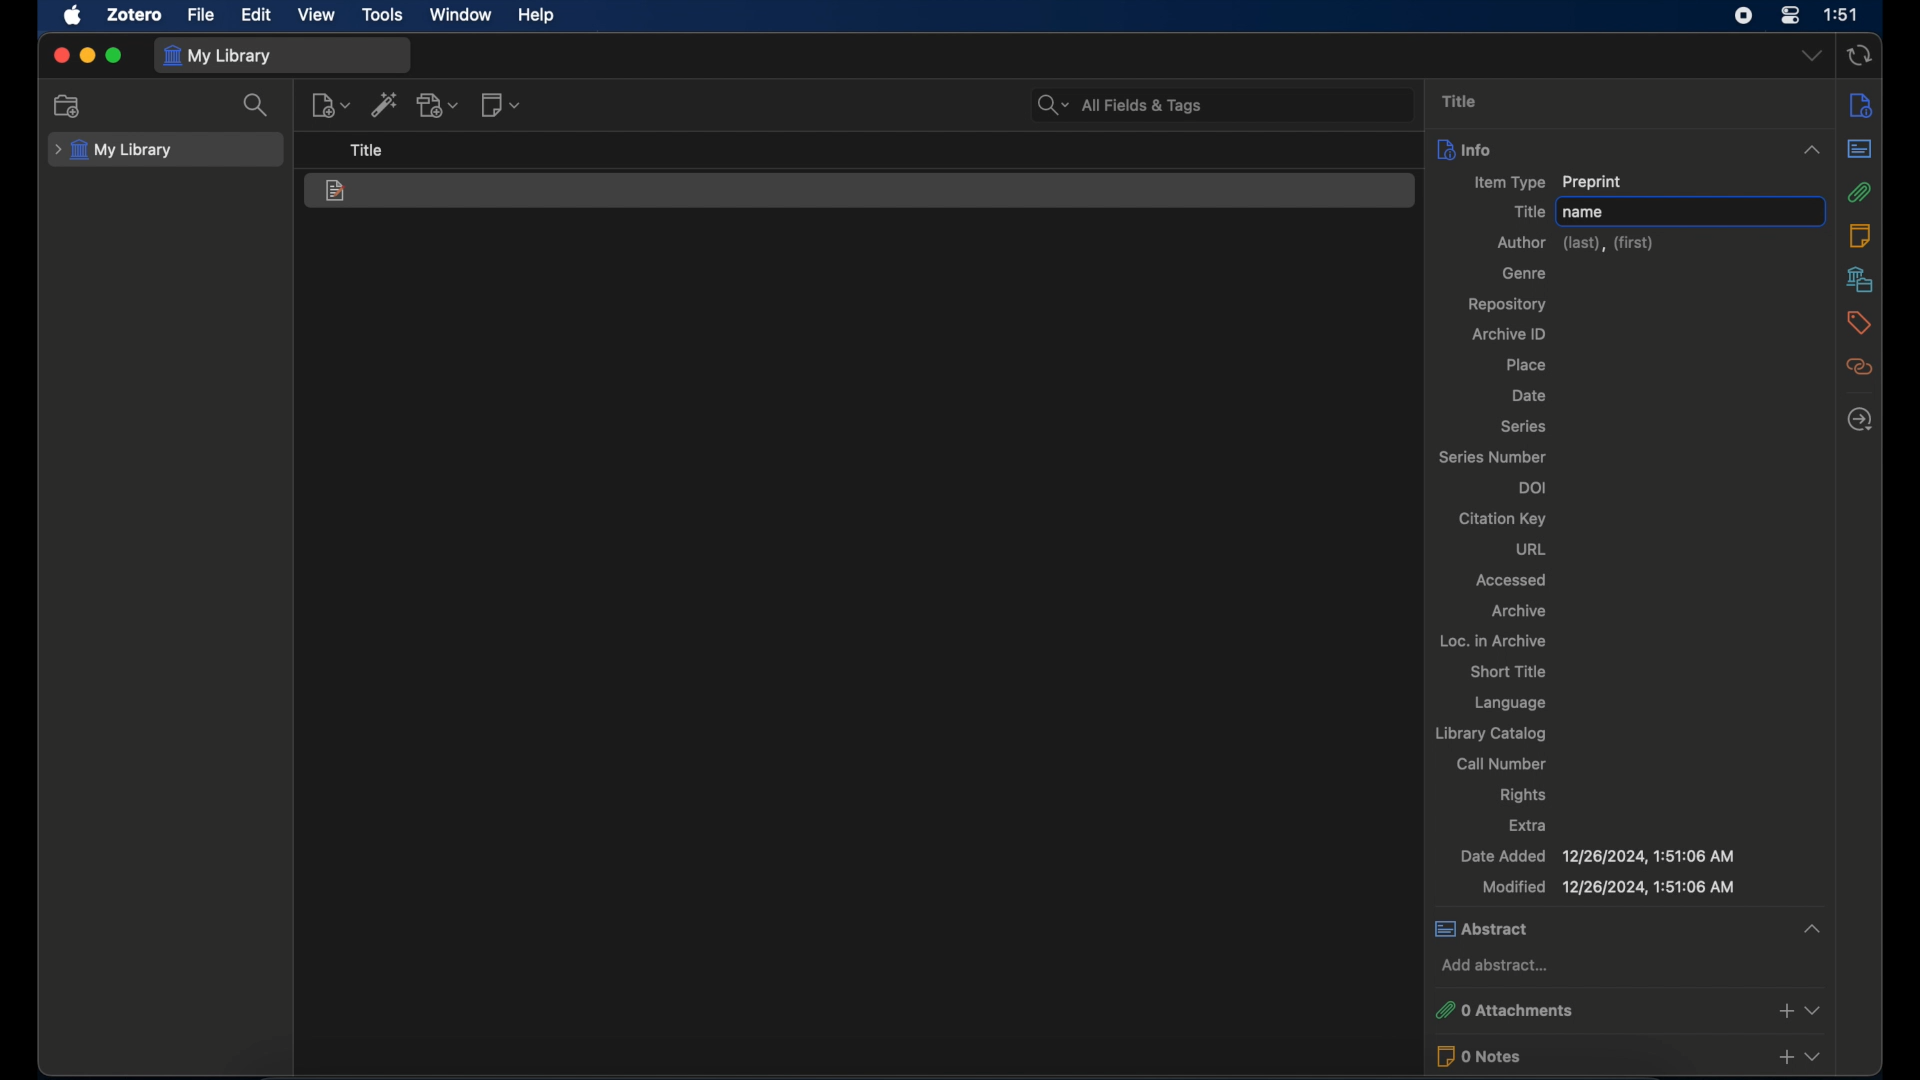 The width and height of the screenshot is (1920, 1080). What do you see at coordinates (1627, 1011) in the screenshot?
I see `0 attachments` at bounding box center [1627, 1011].